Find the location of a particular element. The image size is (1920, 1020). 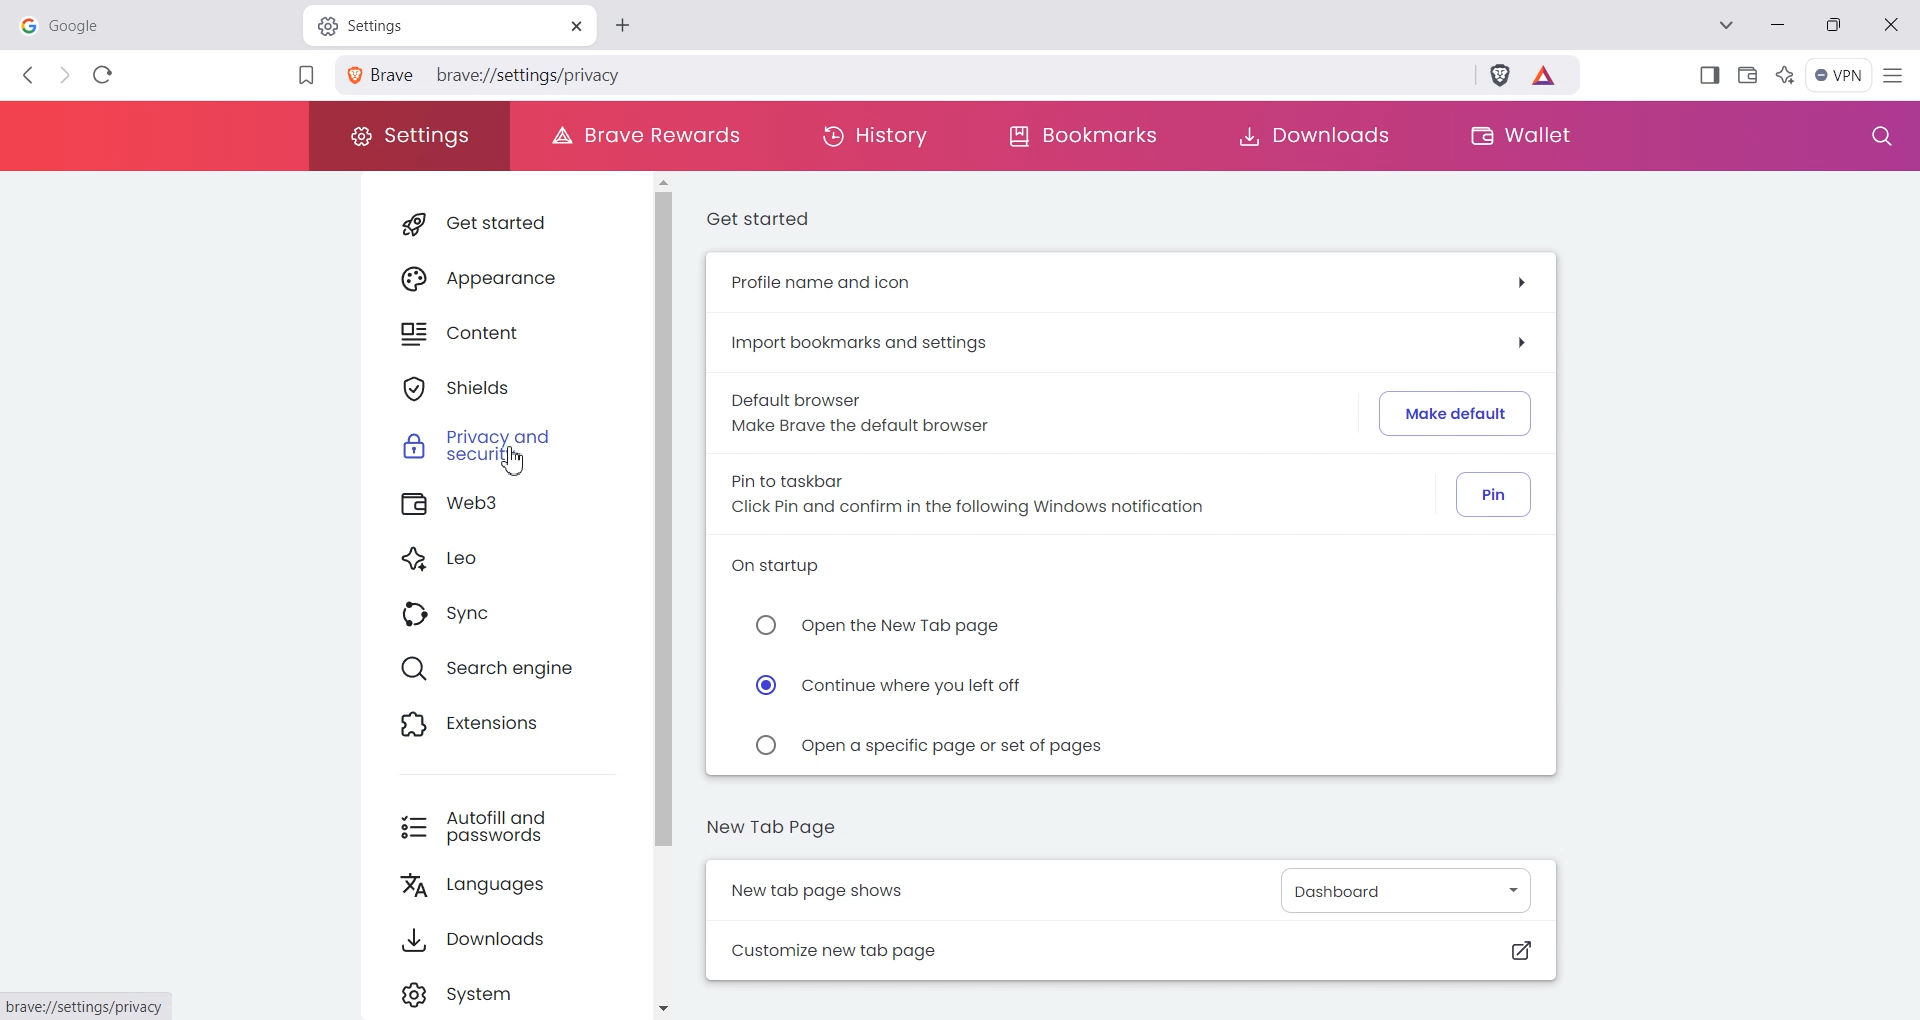

Downloads is located at coordinates (503, 944).